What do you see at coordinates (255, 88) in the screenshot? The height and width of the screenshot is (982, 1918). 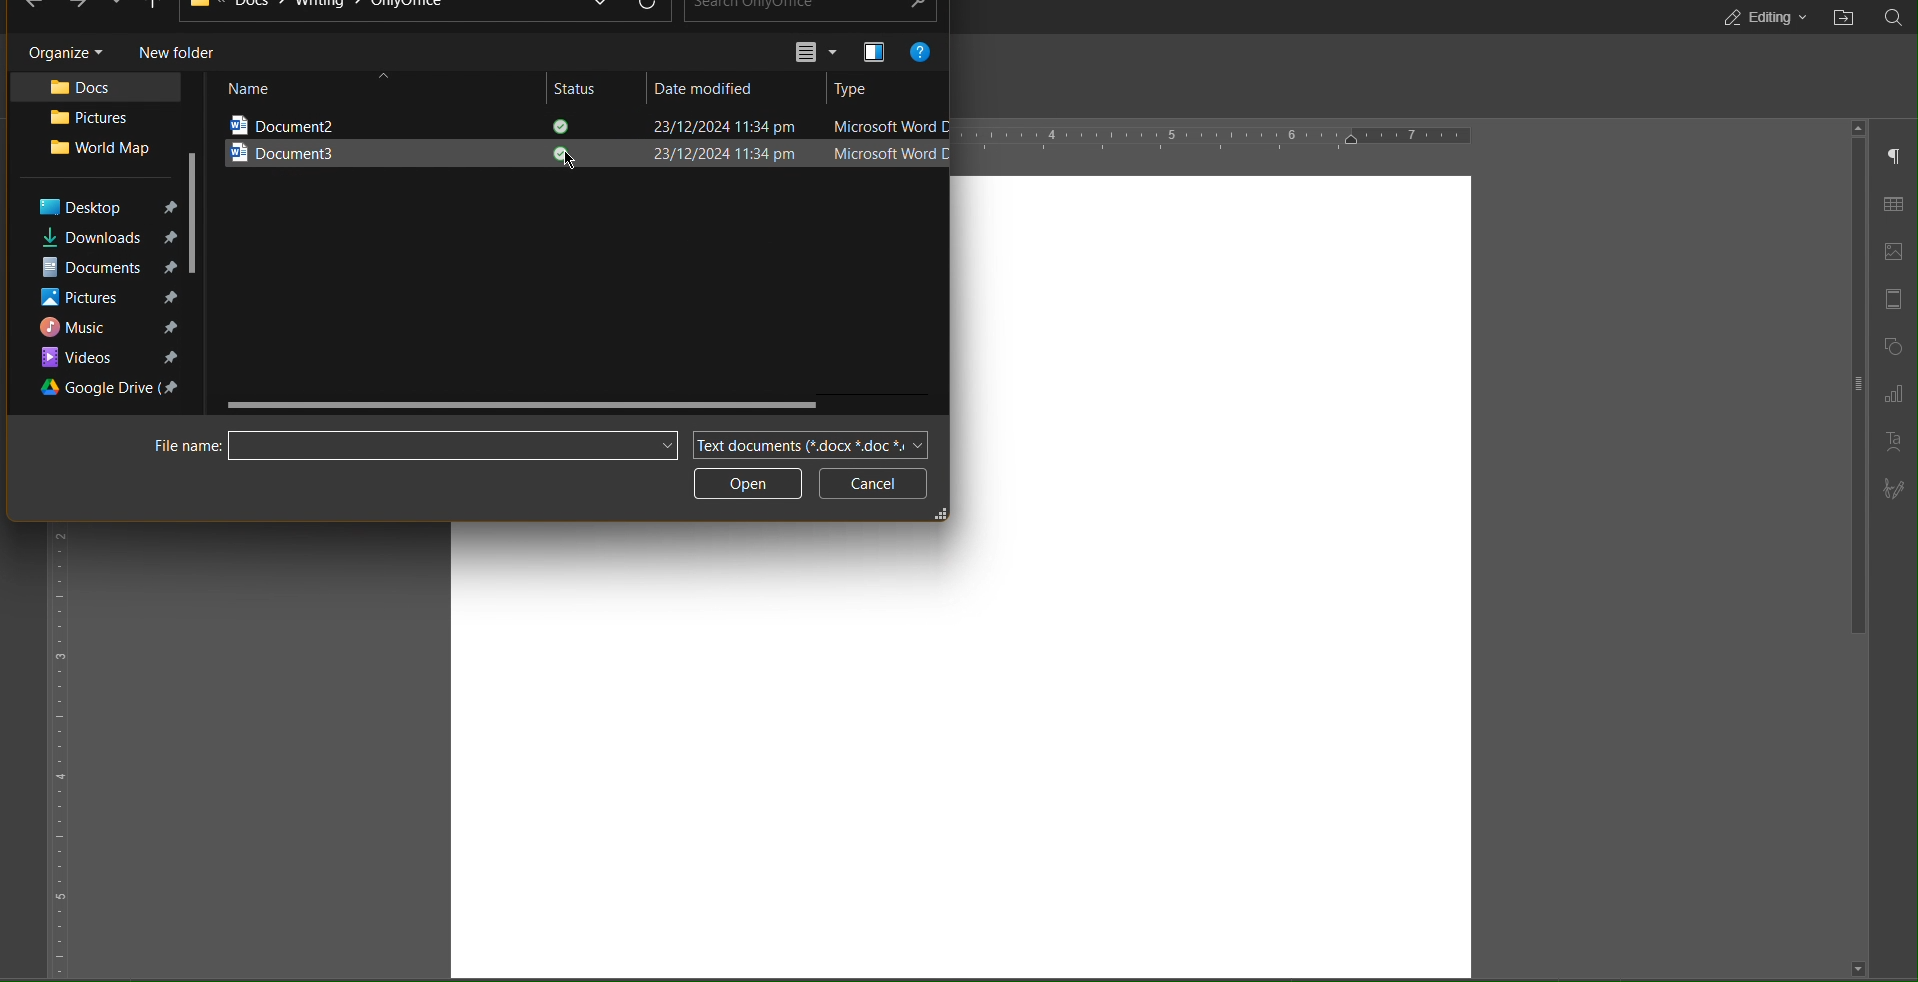 I see `Name` at bounding box center [255, 88].